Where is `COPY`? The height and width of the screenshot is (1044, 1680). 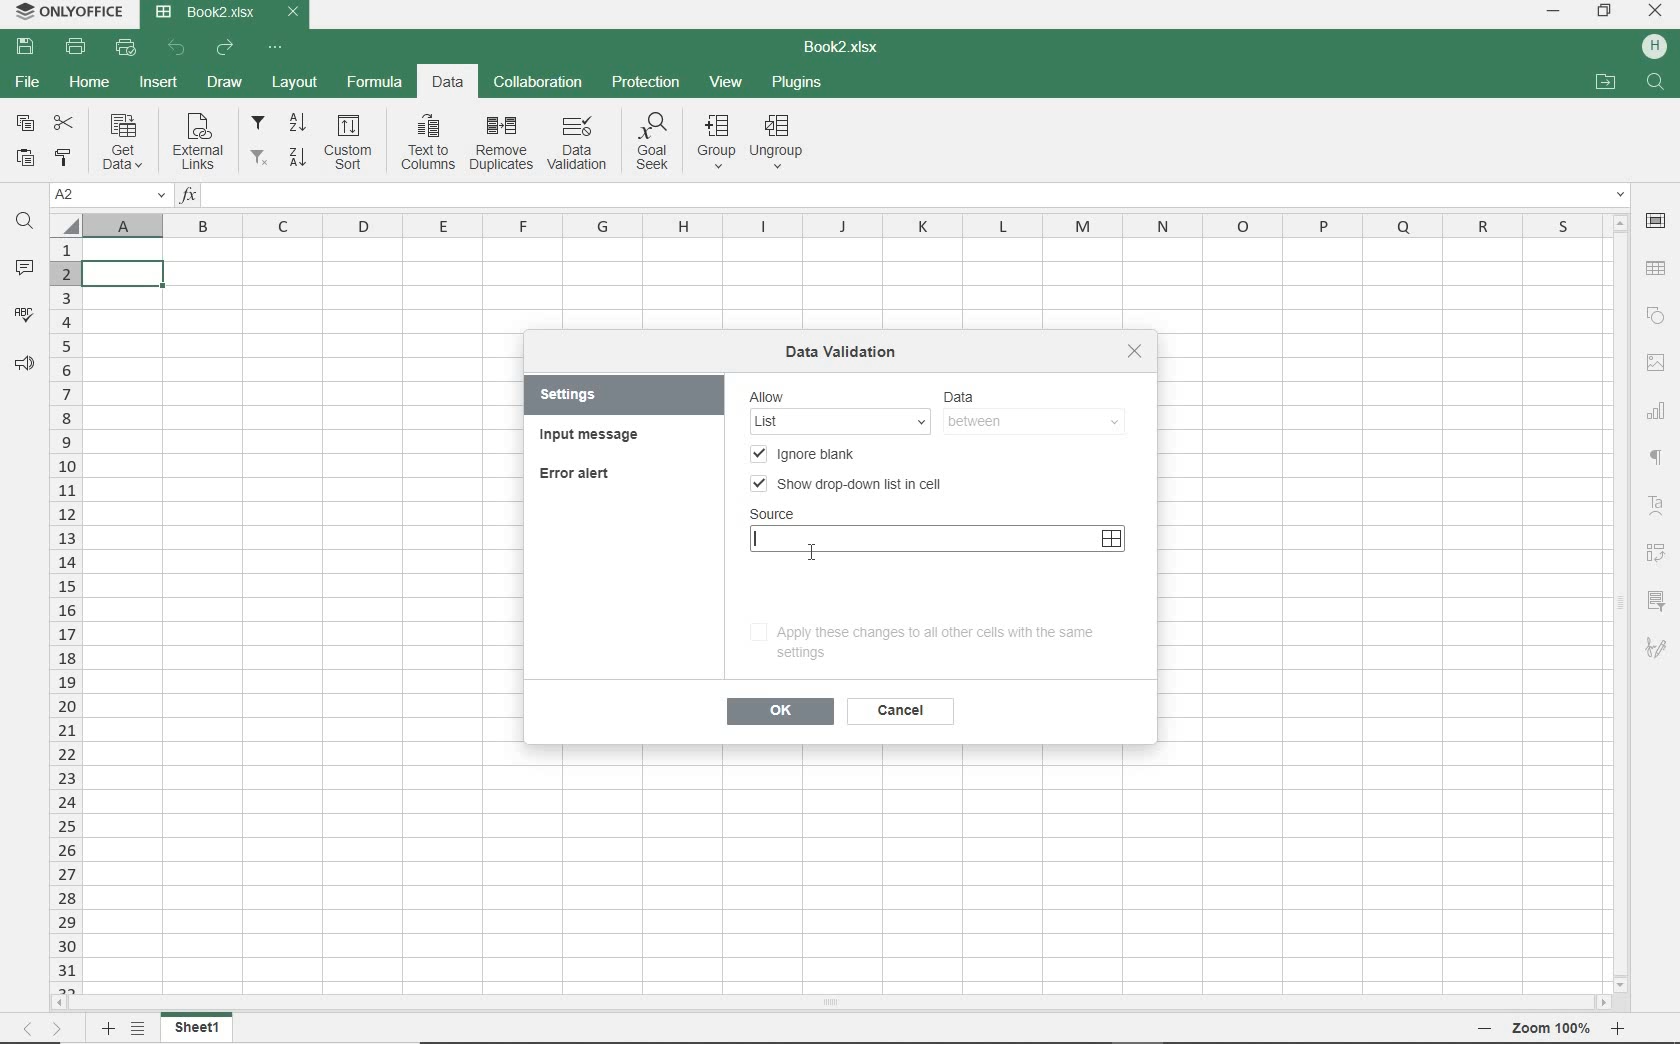 COPY is located at coordinates (24, 125).